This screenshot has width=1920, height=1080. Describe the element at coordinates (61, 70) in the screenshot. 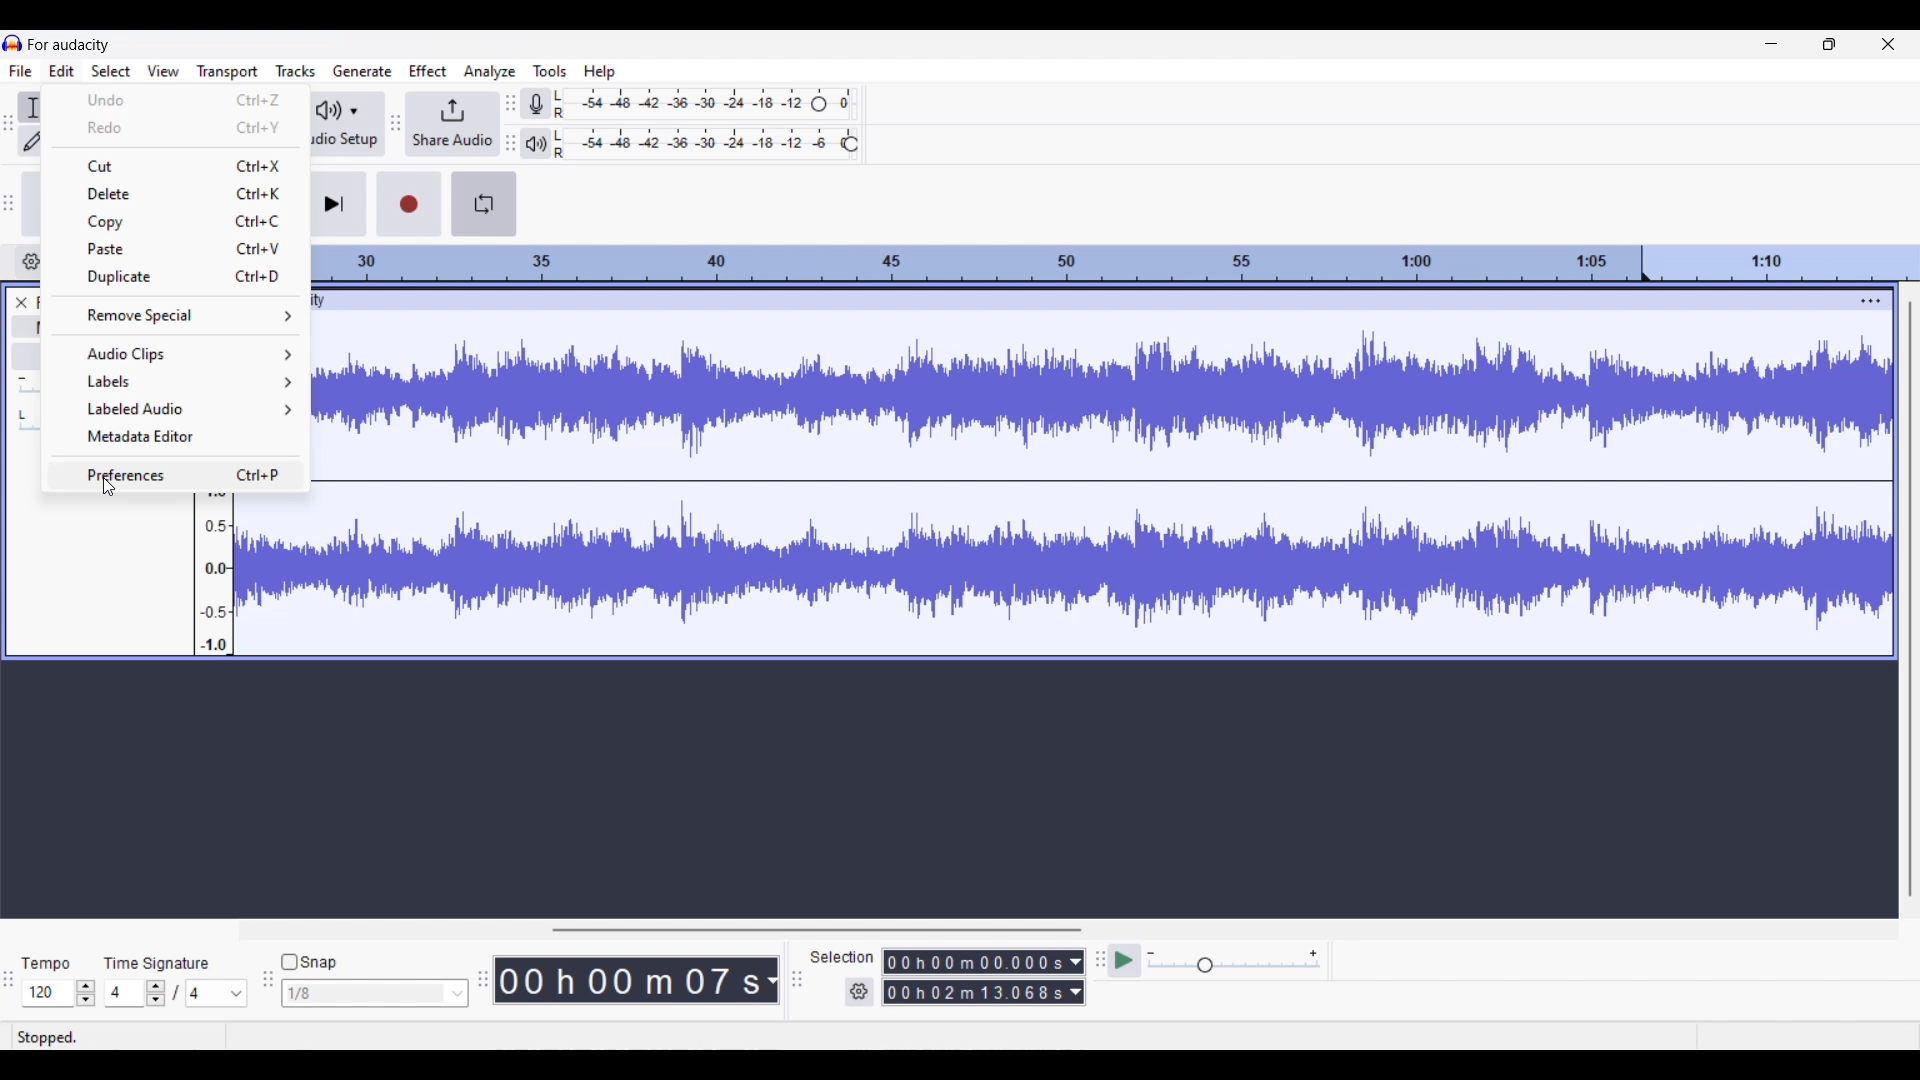

I see `Edit menu` at that location.